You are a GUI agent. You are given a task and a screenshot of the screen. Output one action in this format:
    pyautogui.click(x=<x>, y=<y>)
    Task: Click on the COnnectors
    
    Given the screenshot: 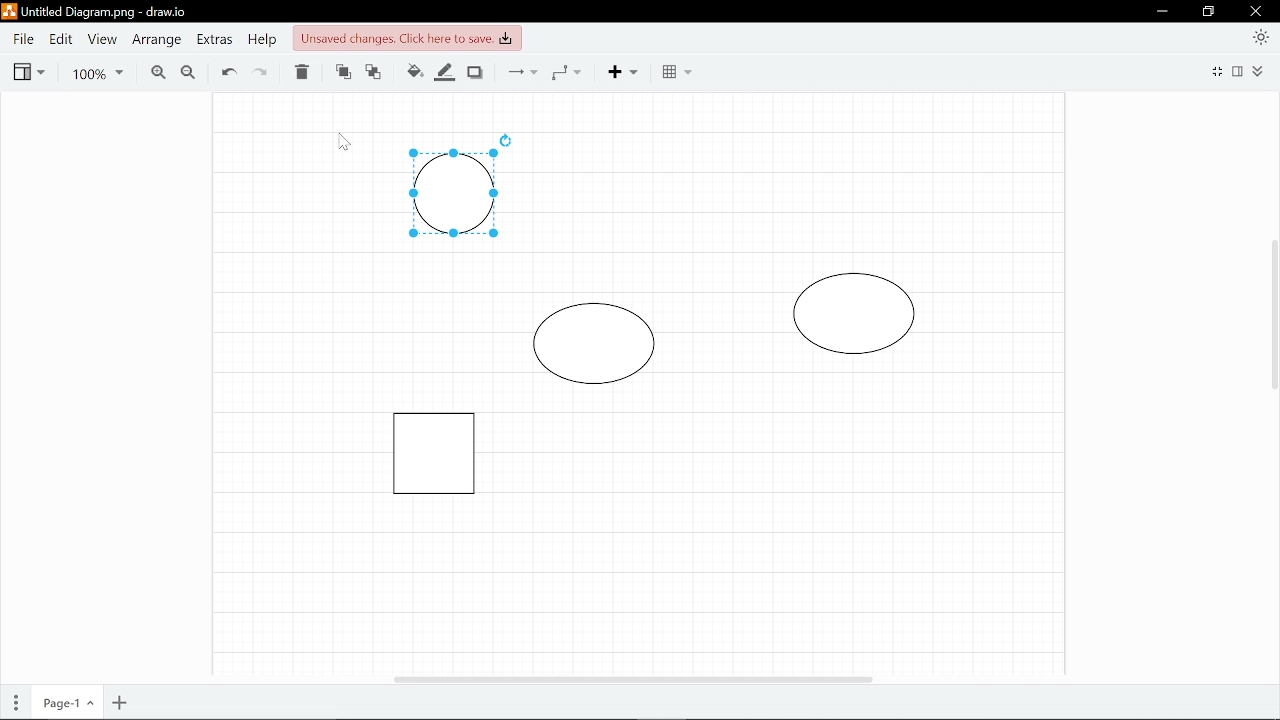 What is the action you would take?
    pyautogui.click(x=520, y=71)
    